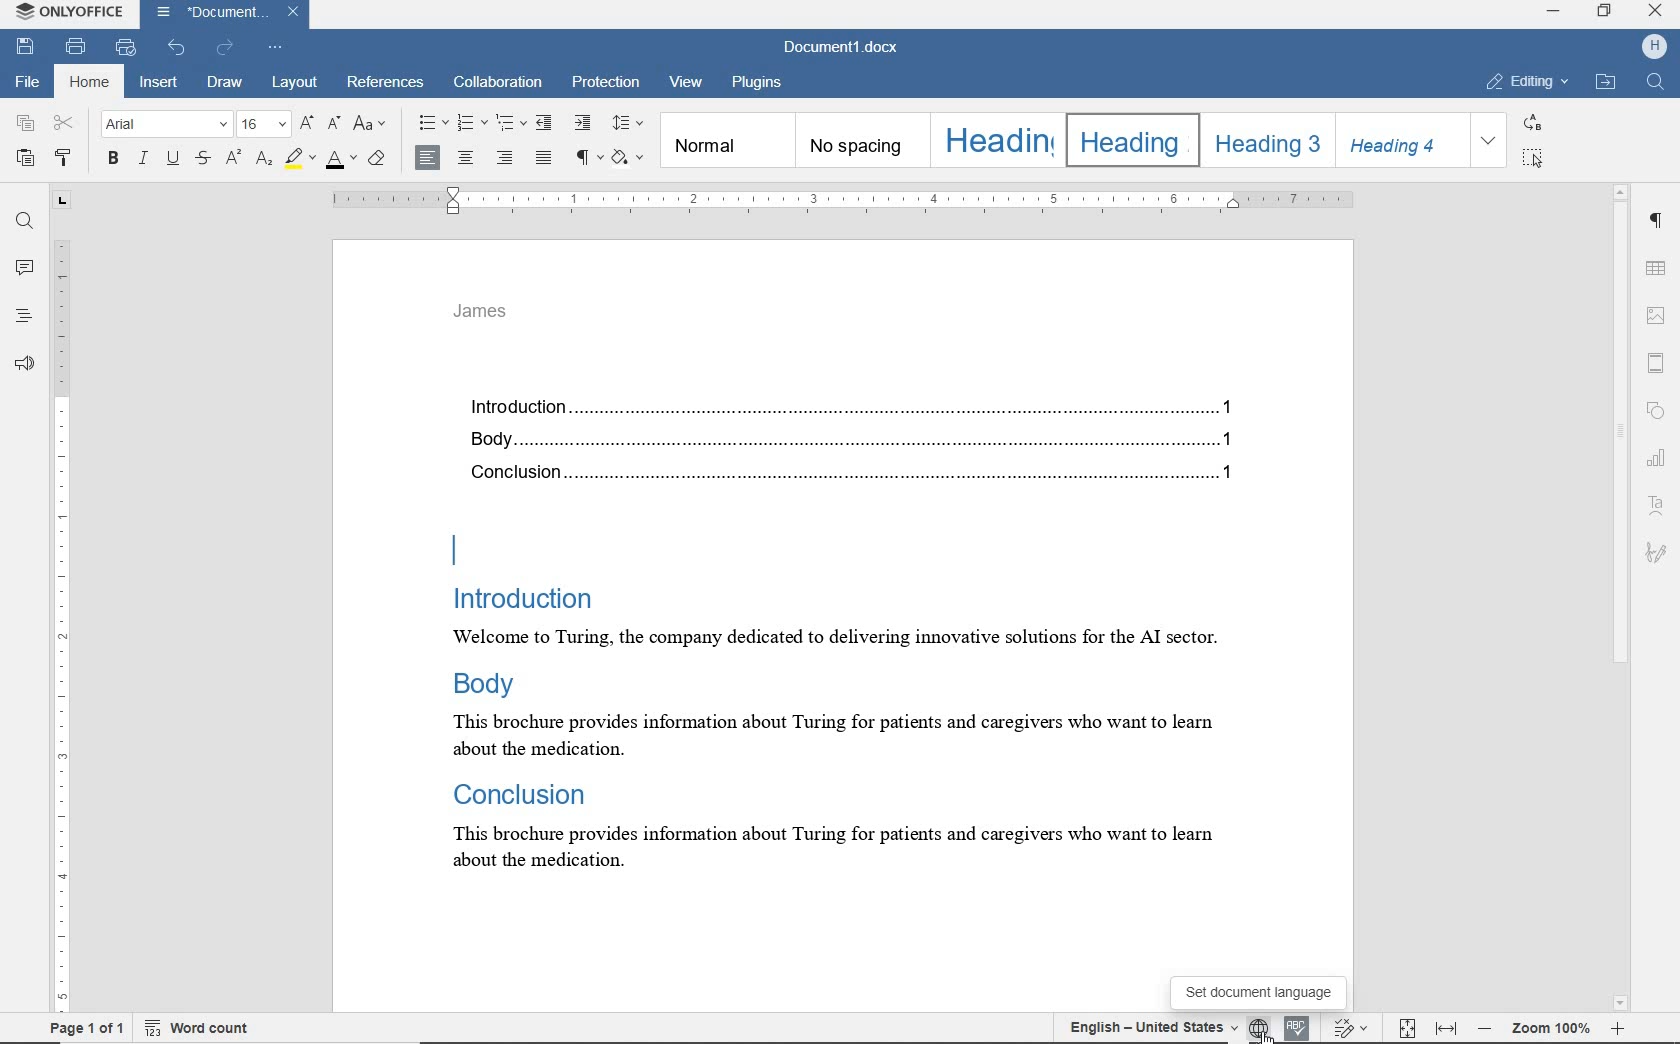 Image resolution: width=1680 pixels, height=1044 pixels. I want to click on REPLACE, so click(1533, 122).